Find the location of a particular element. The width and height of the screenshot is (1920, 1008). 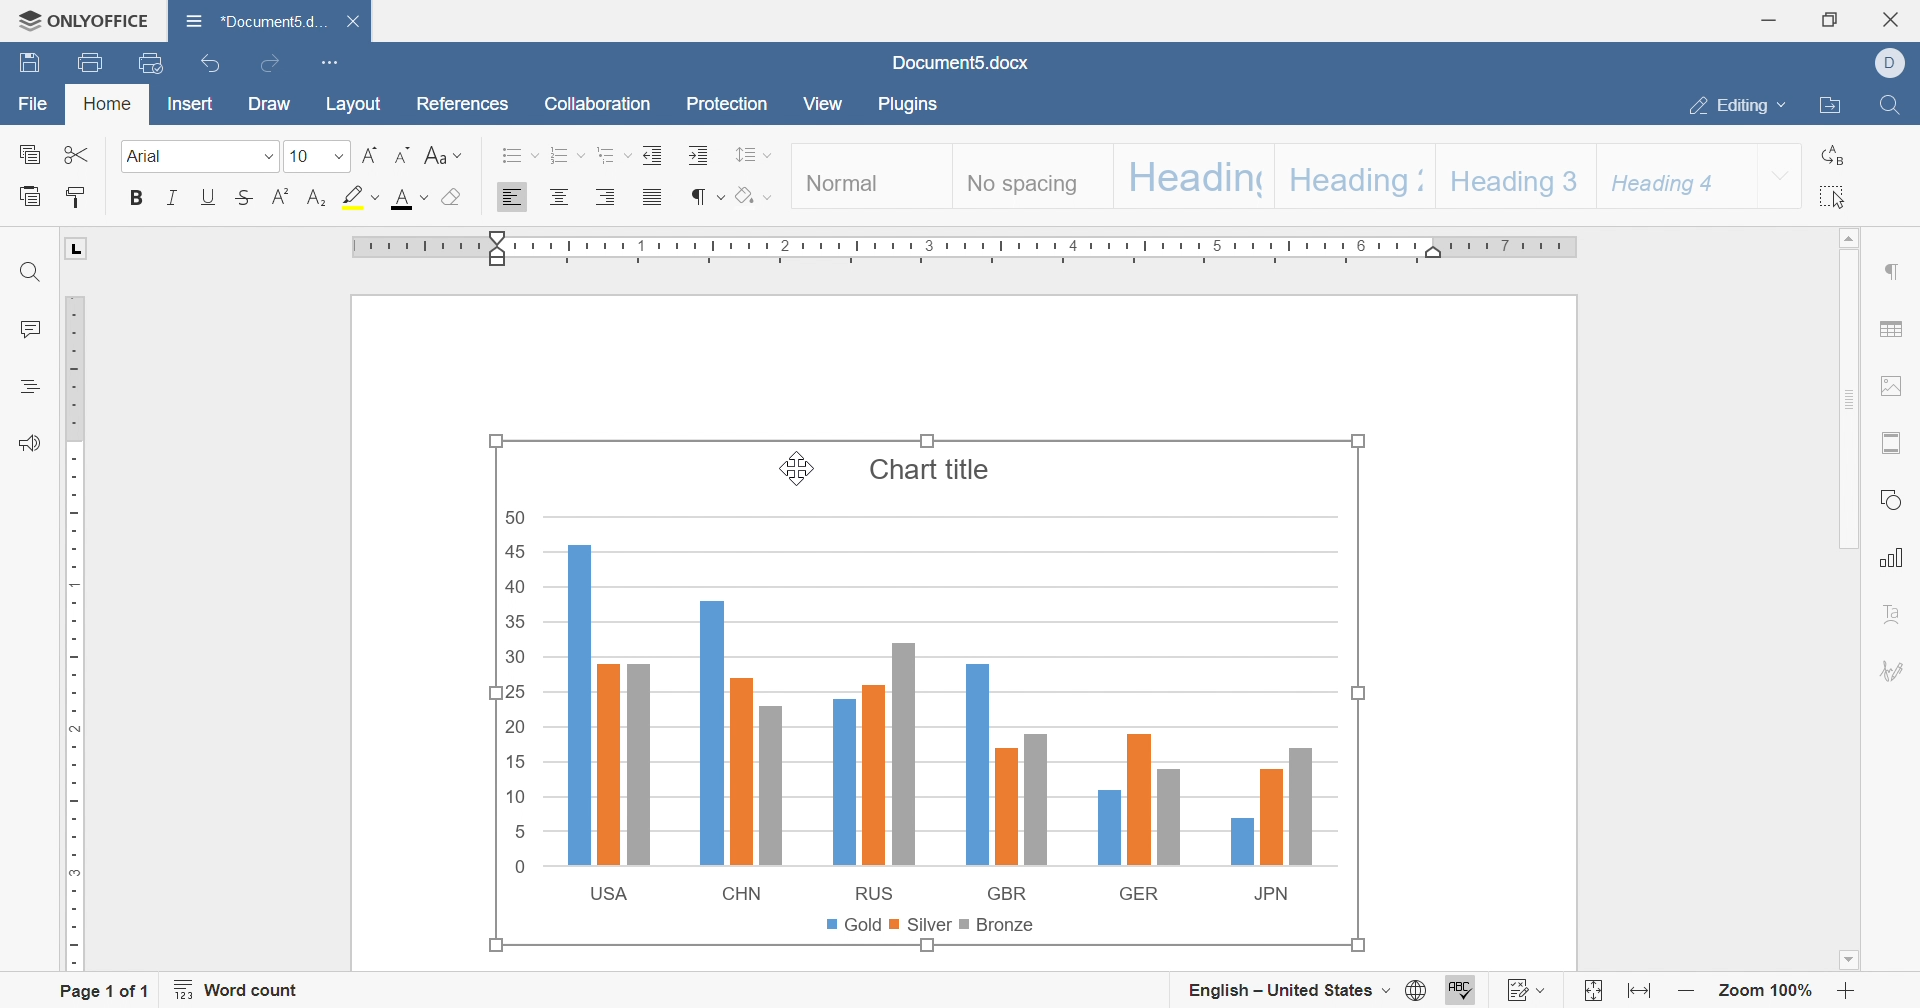

view is located at coordinates (821, 102).